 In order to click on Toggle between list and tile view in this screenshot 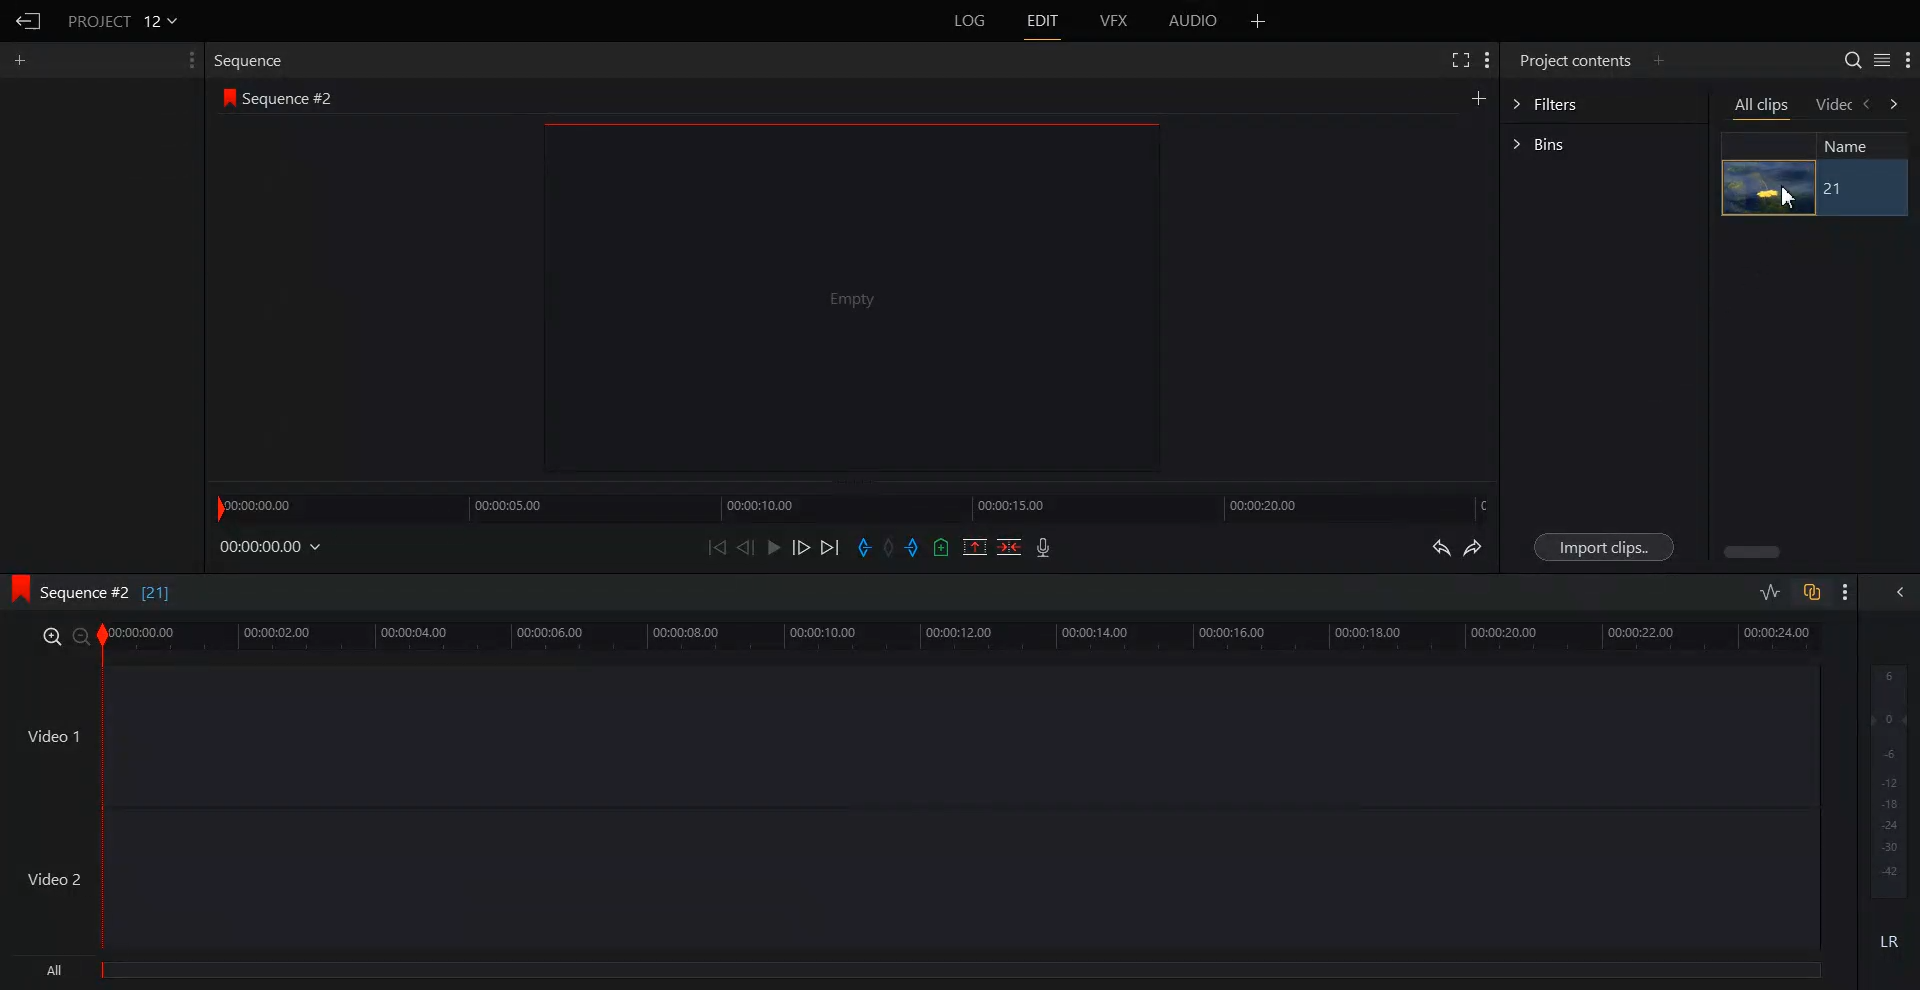, I will do `click(1881, 59)`.